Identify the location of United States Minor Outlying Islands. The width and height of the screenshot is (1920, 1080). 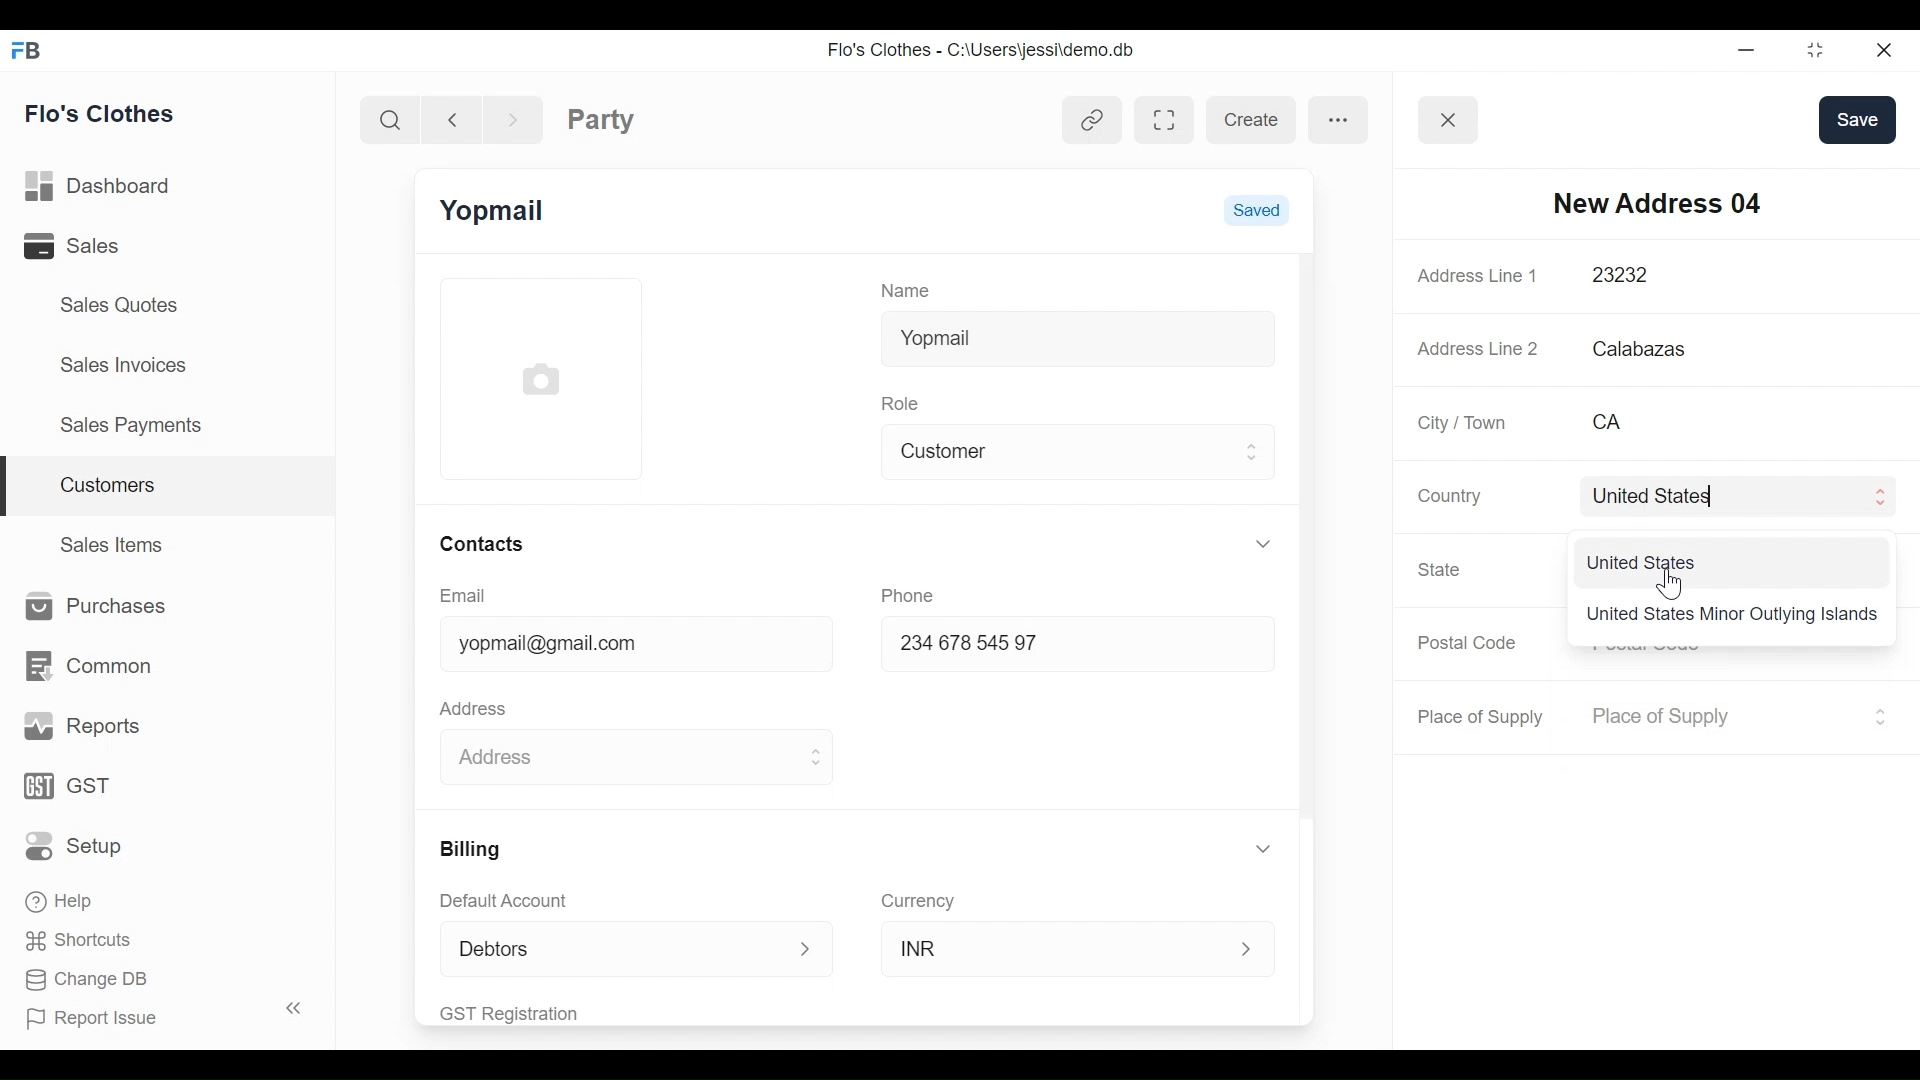
(1732, 616).